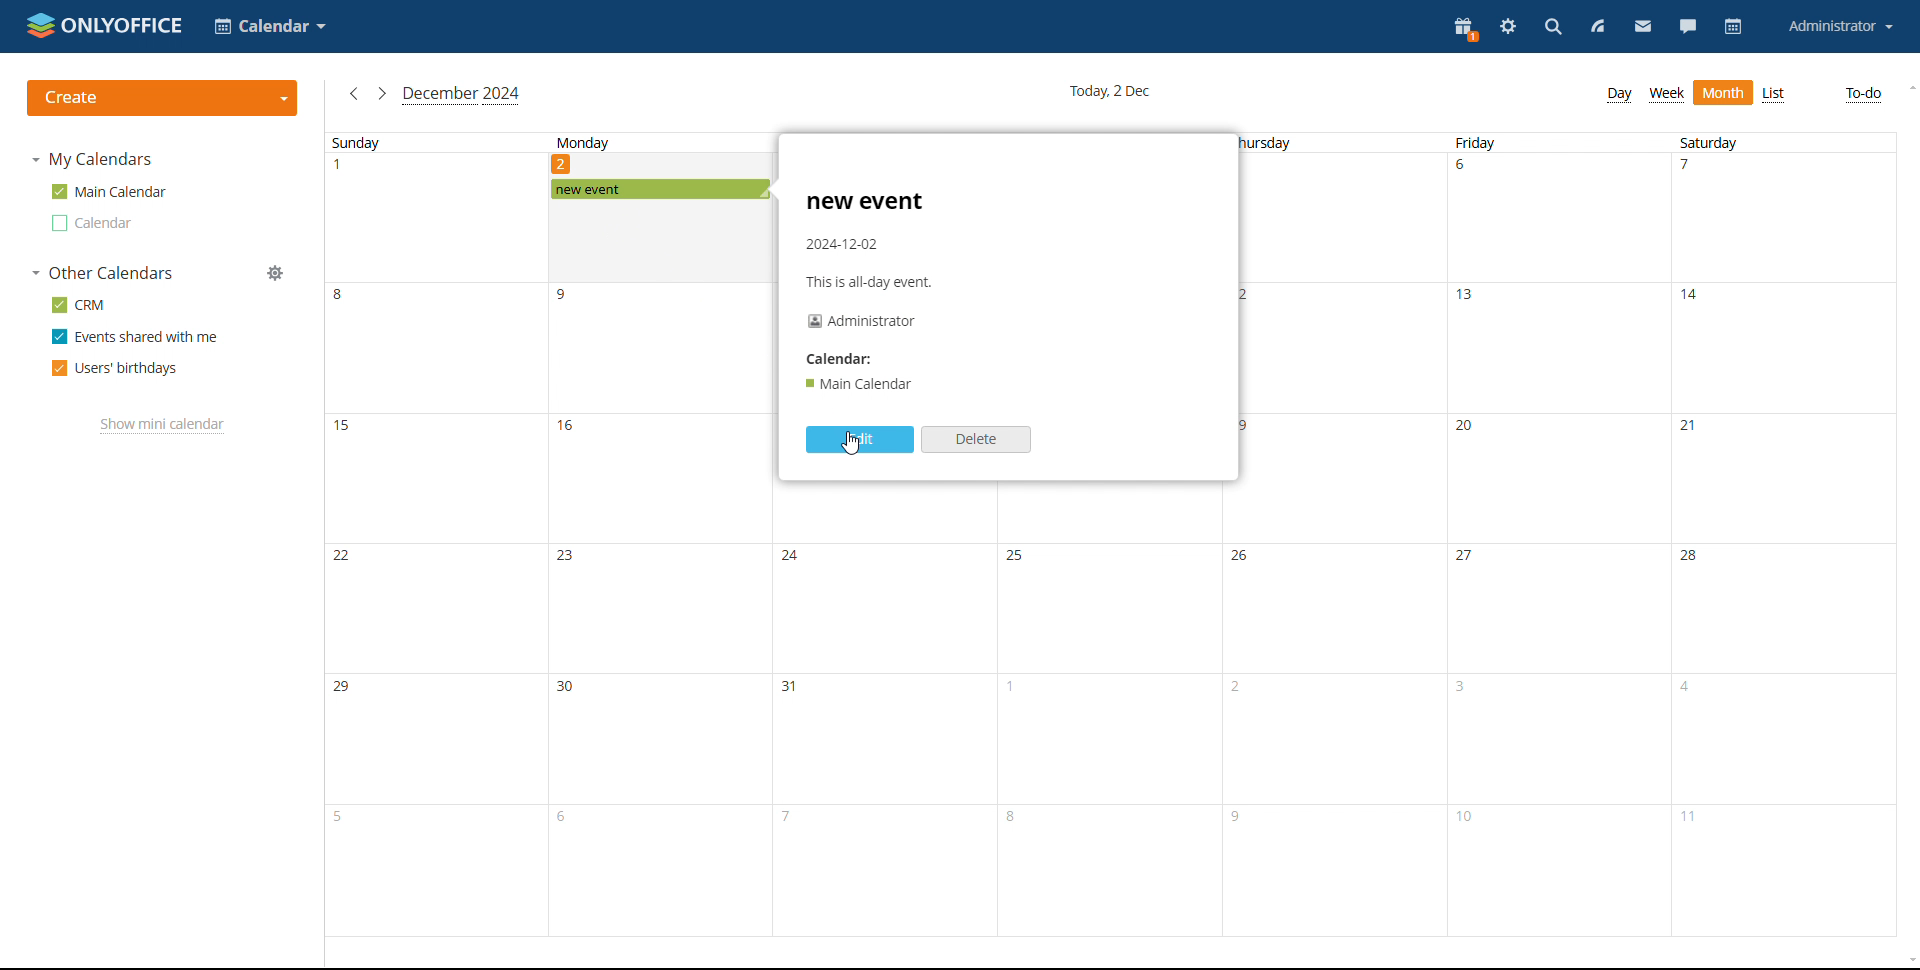  Describe the element at coordinates (76, 304) in the screenshot. I see `crm` at that location.